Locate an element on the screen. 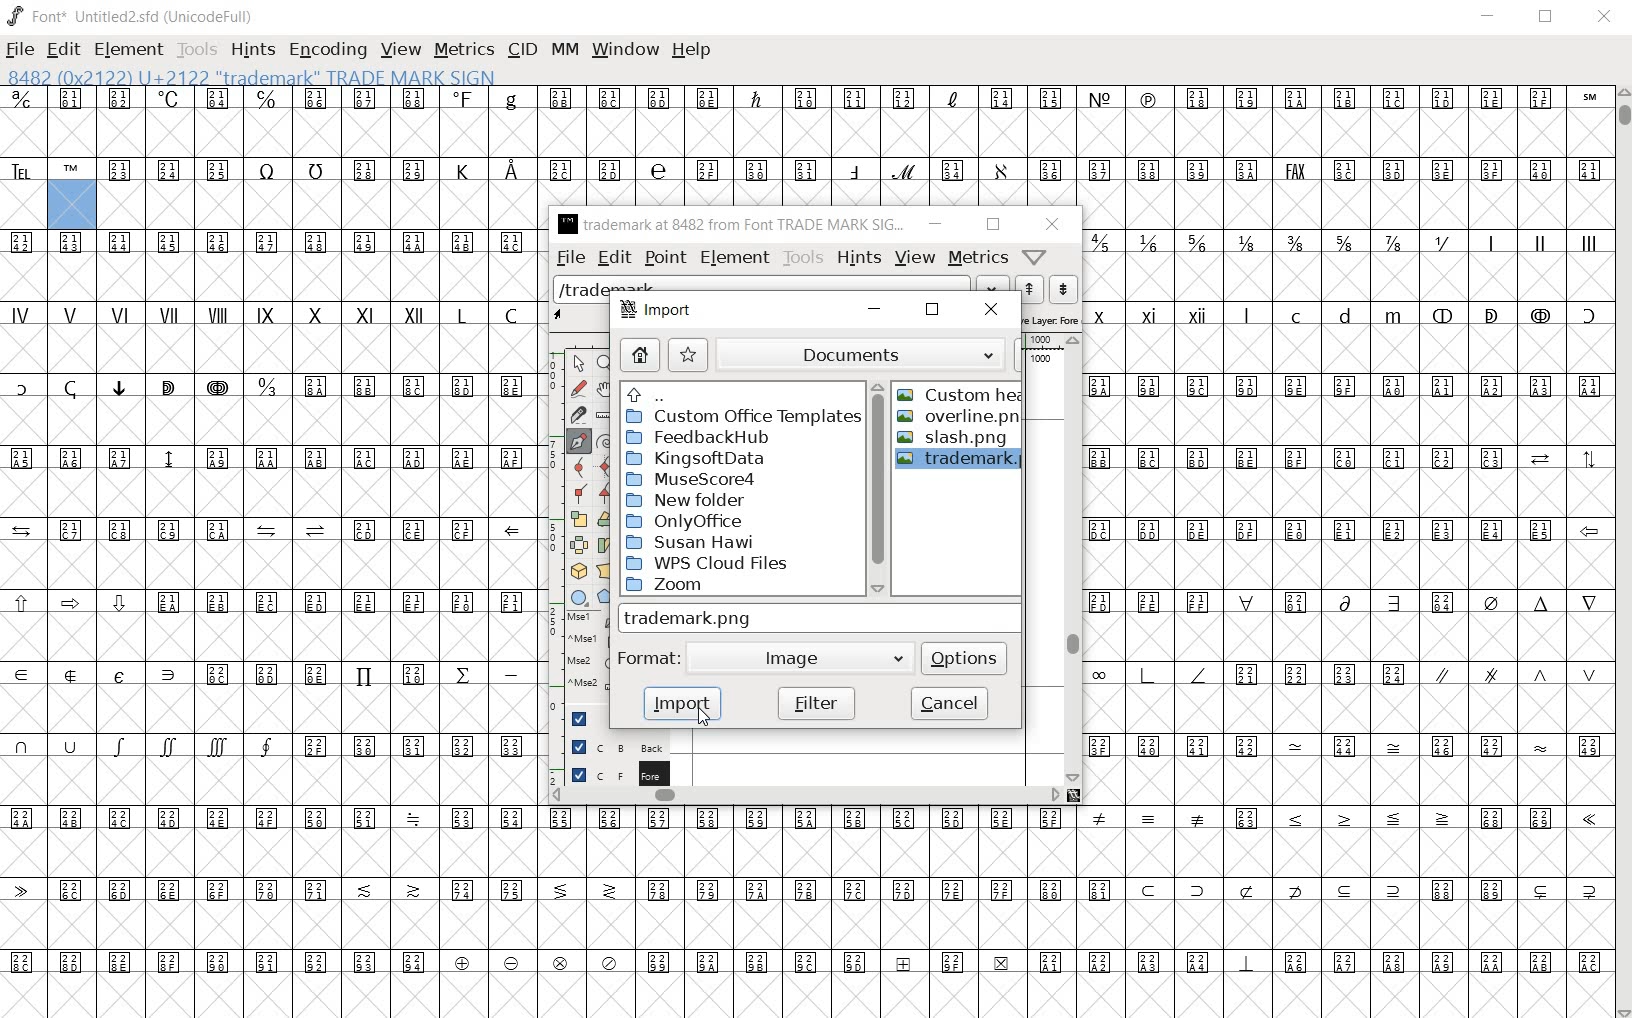 The height and width of the screenshot is (1018, 1632). Image is located at coordinates (802, 658).